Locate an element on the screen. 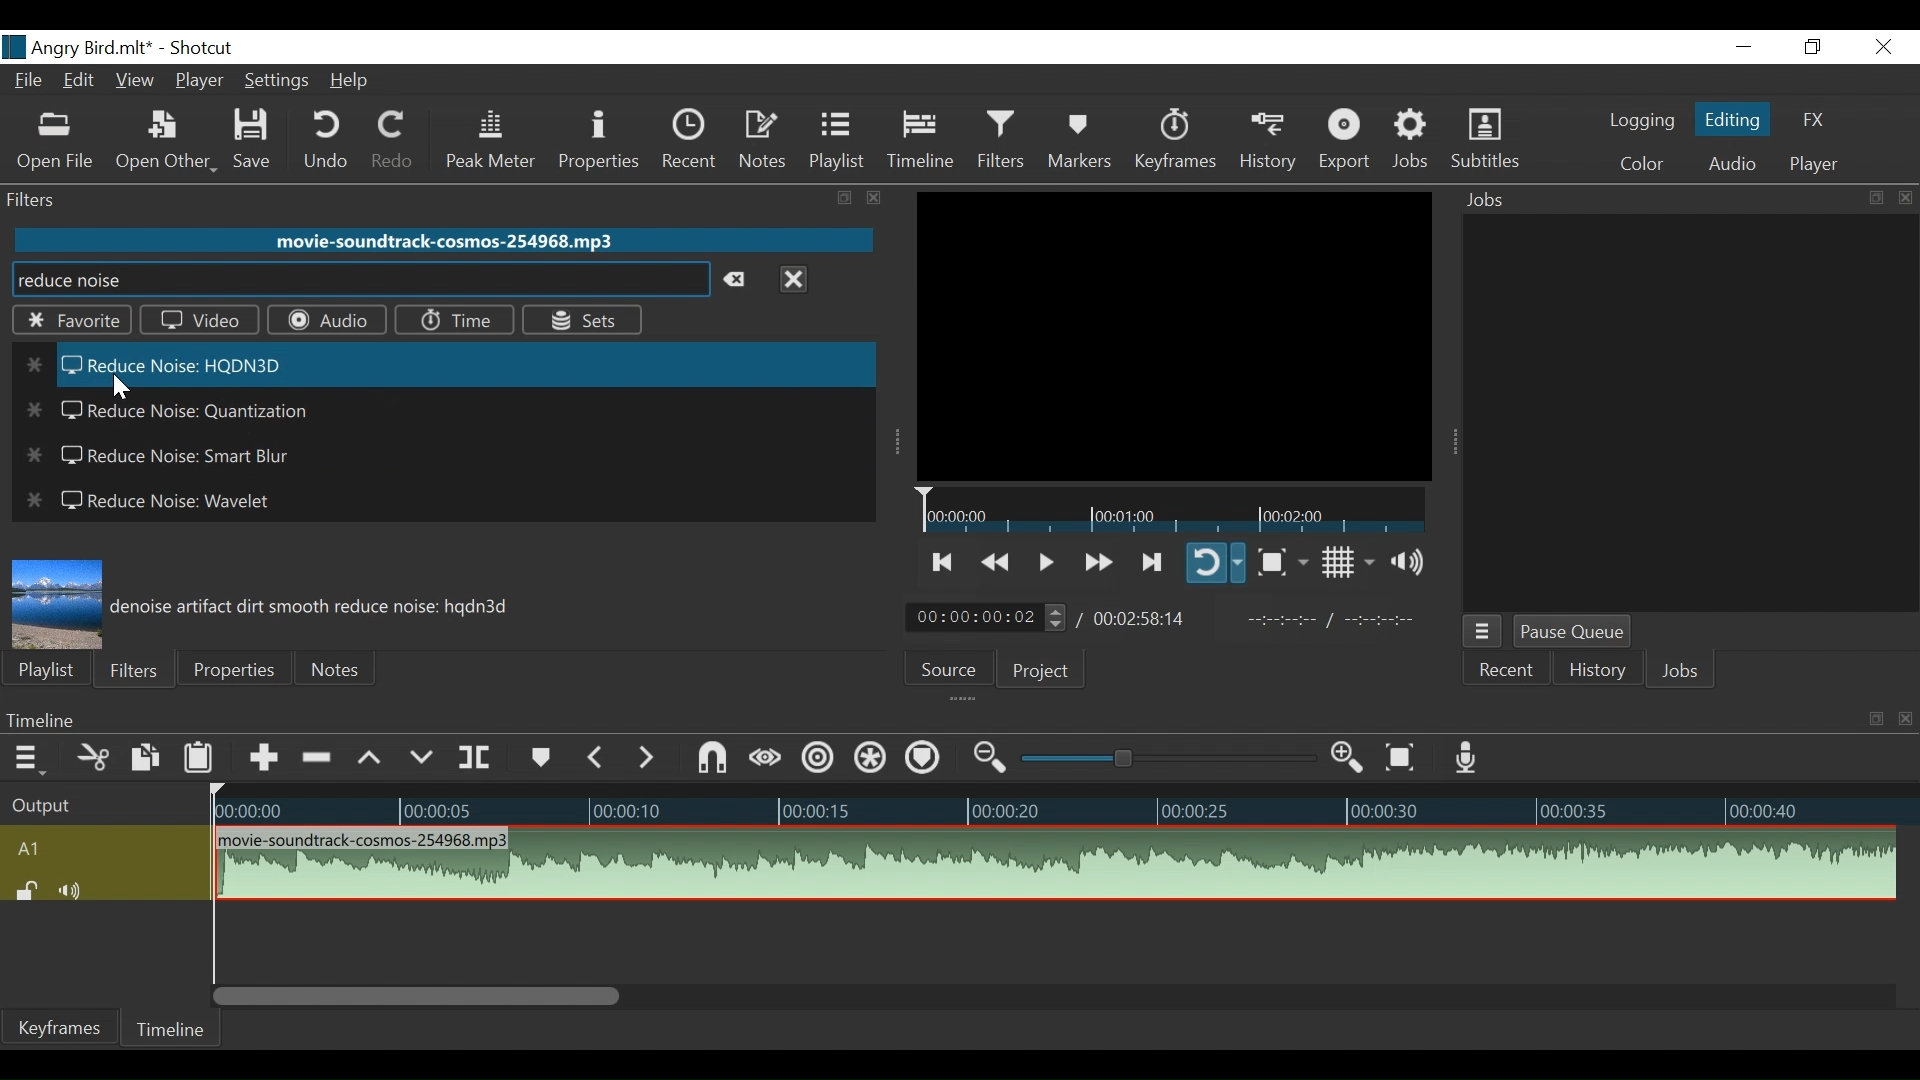 The width and height of the screenshot is (1920, 1080). Player is located at coordinates (1810, 166).